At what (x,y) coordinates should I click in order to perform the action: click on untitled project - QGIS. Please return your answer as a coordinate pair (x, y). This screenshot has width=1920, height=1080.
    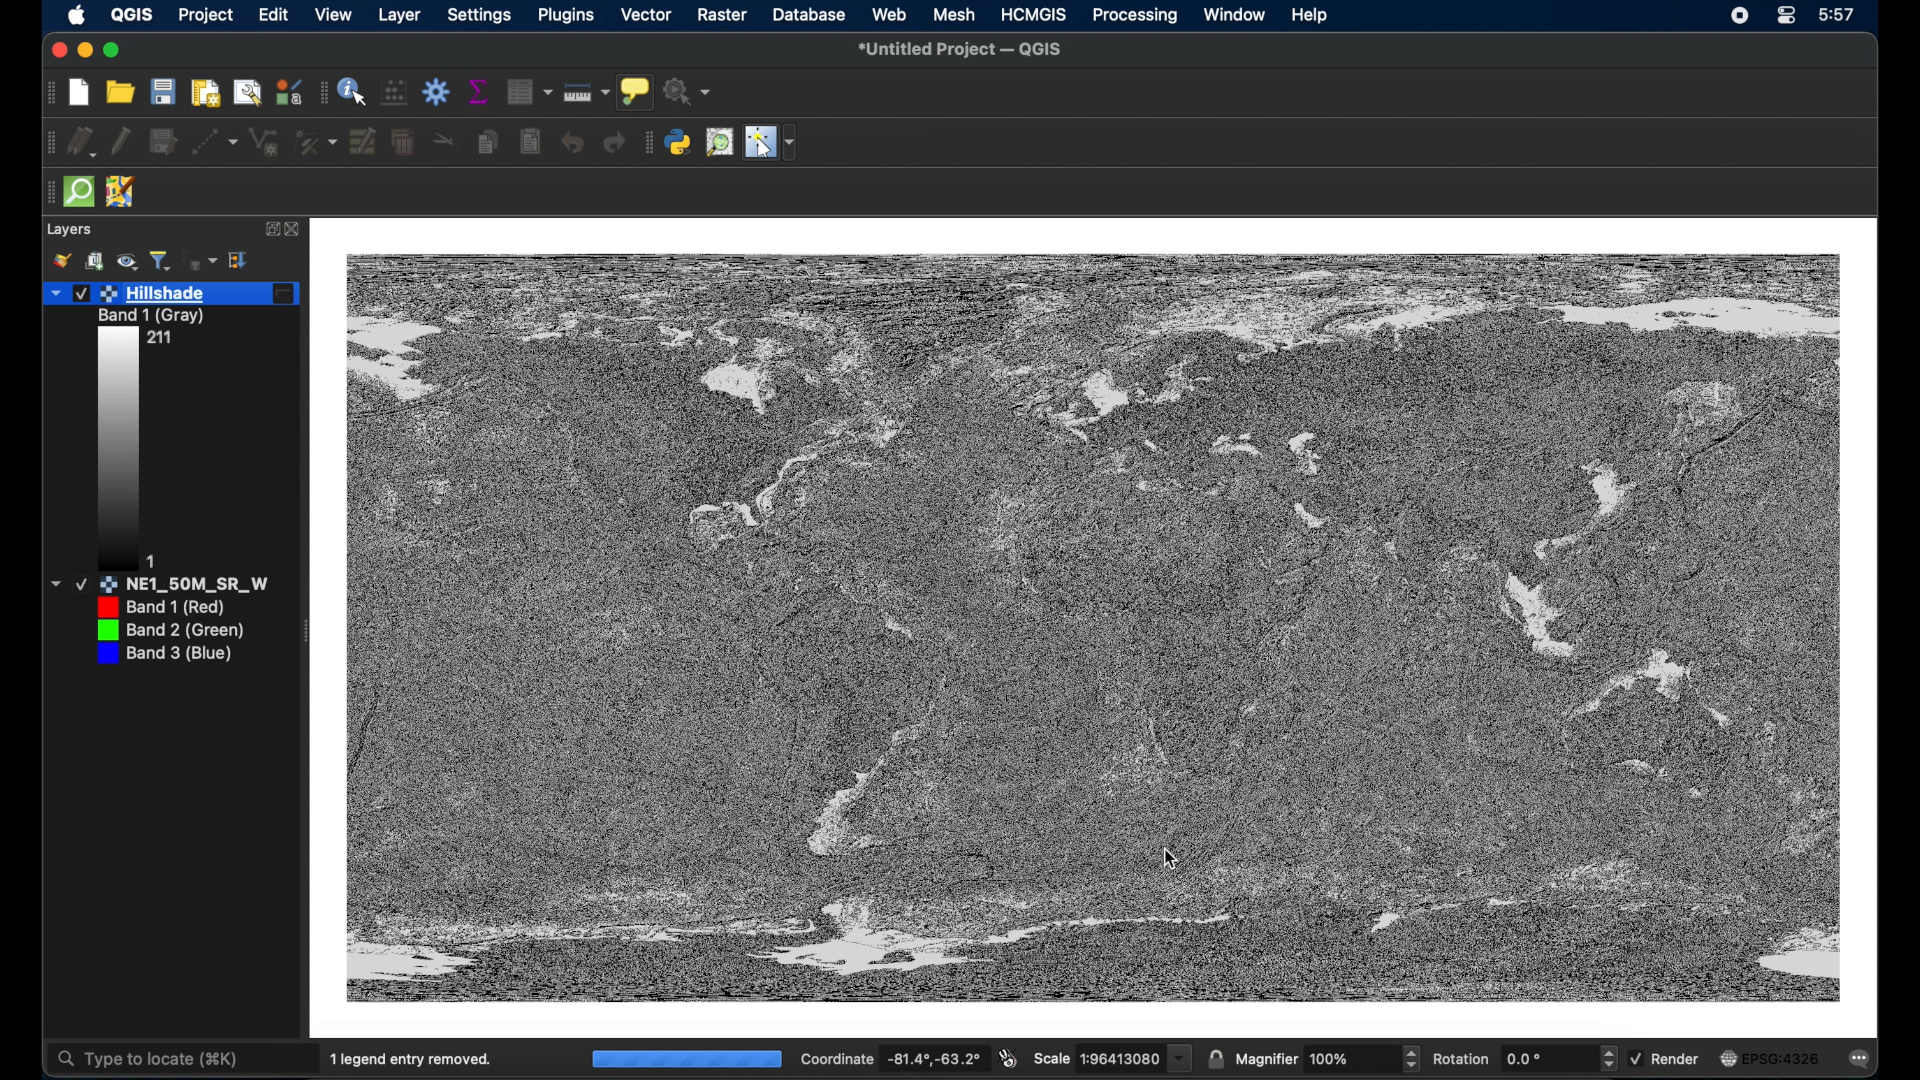
    Looking at the image, I should click on (965, 50).